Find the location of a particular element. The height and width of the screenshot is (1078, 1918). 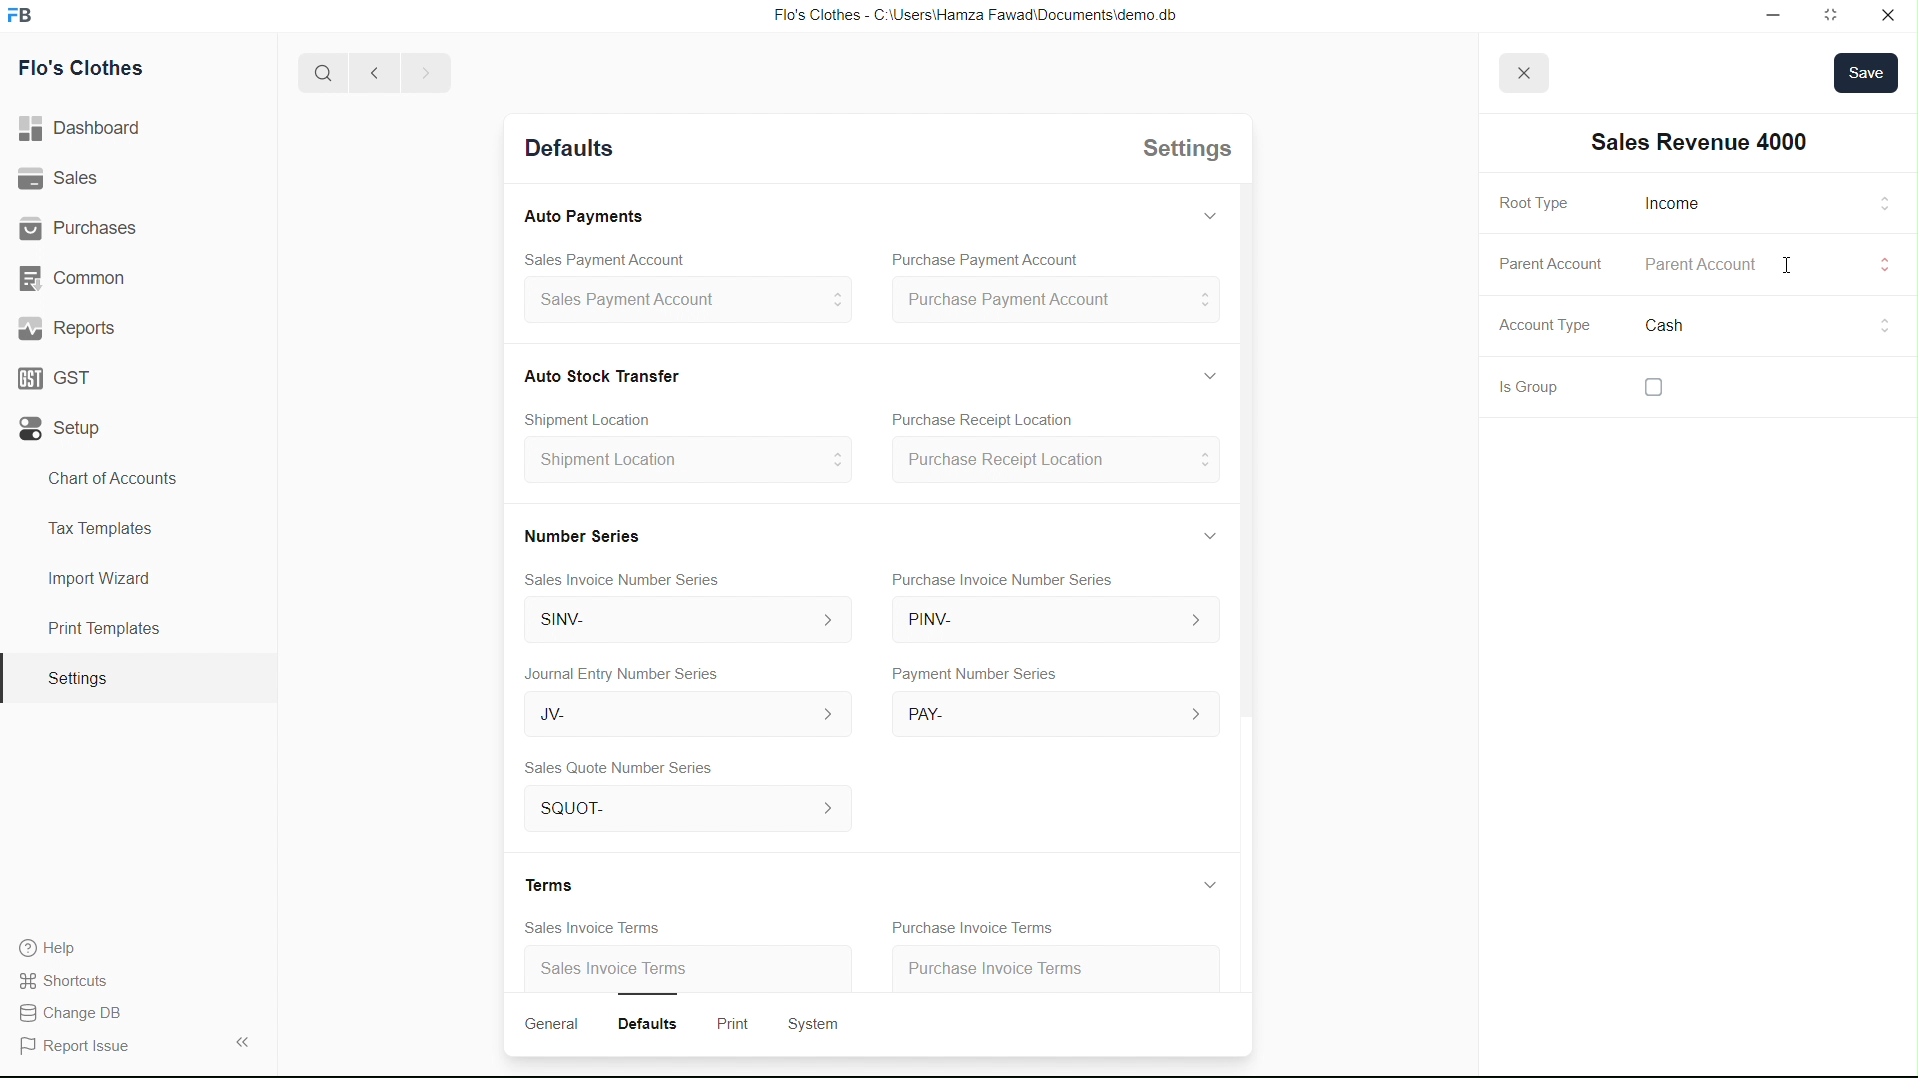

cursor is located at coordinates (1884, 321).